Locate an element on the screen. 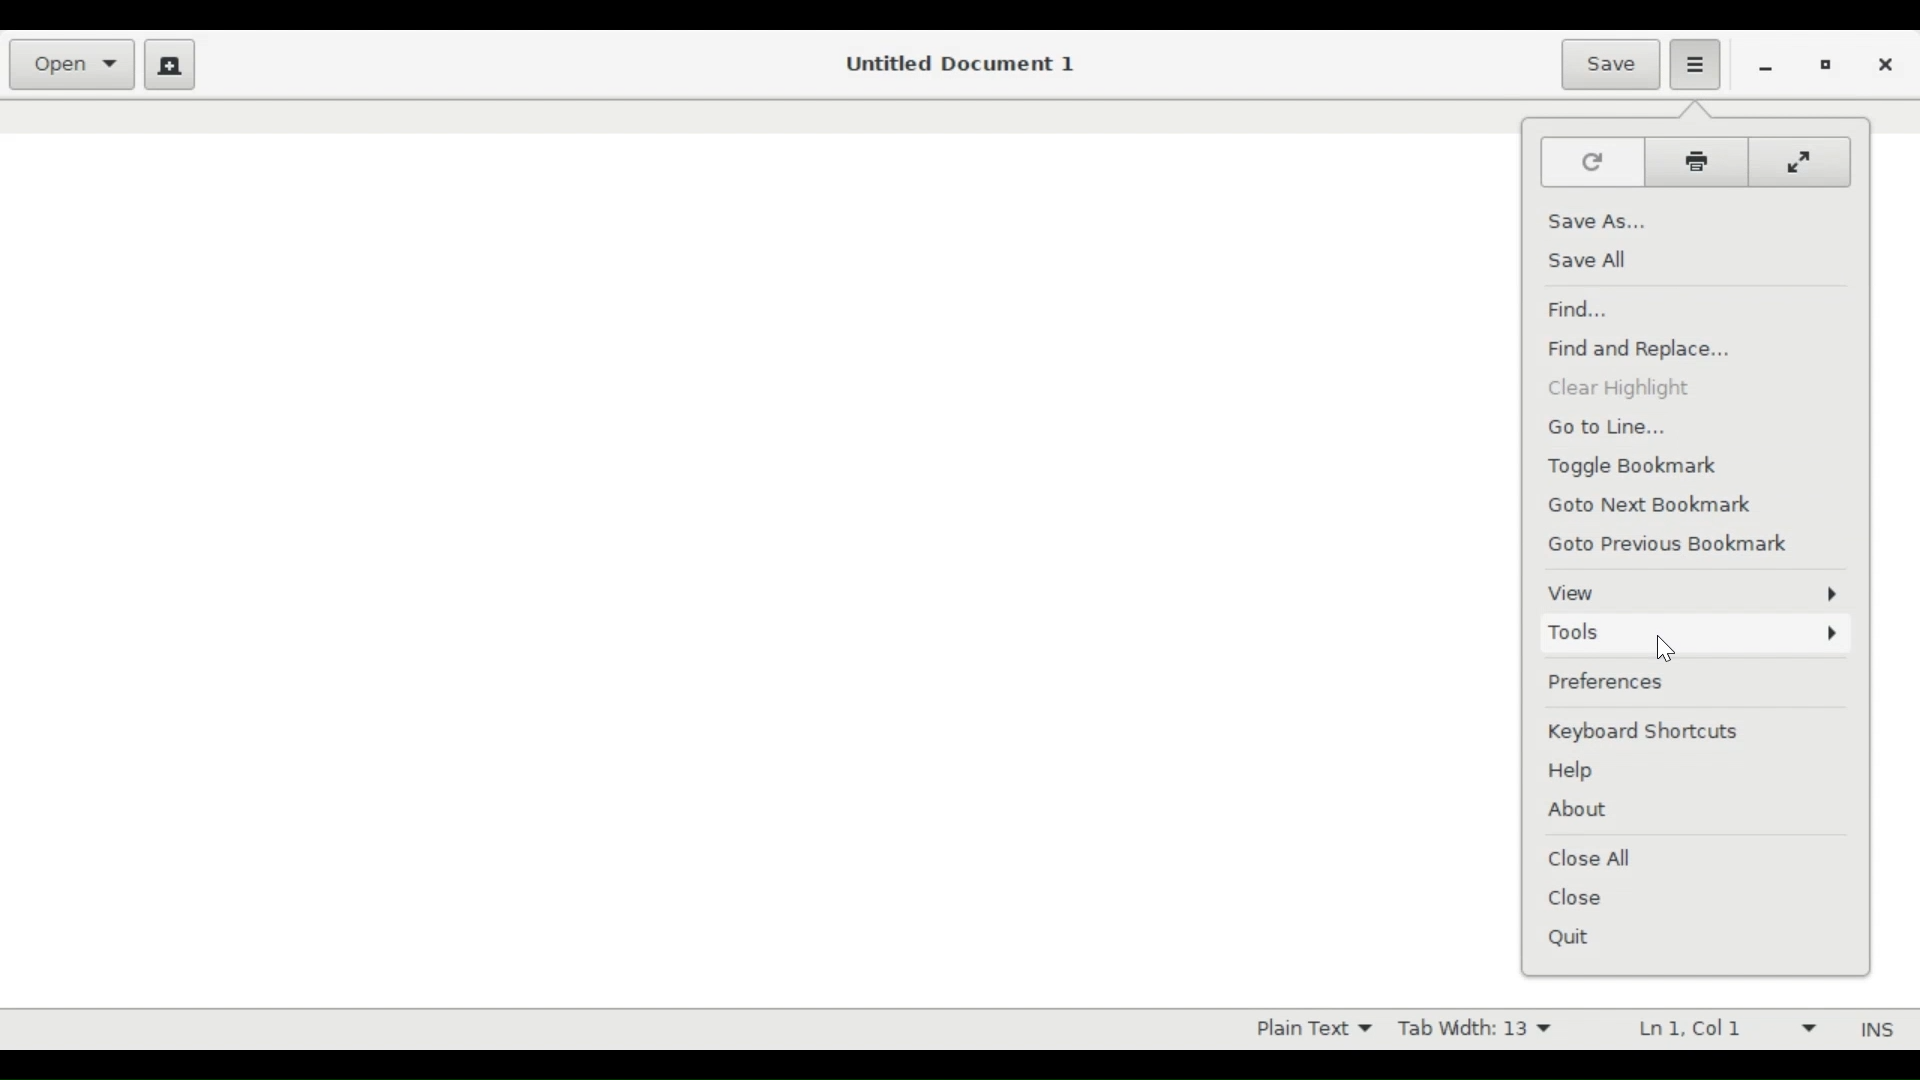 The width and height of the screenshot is (1920, 1080). Print is located at coordinates (1701, 160).